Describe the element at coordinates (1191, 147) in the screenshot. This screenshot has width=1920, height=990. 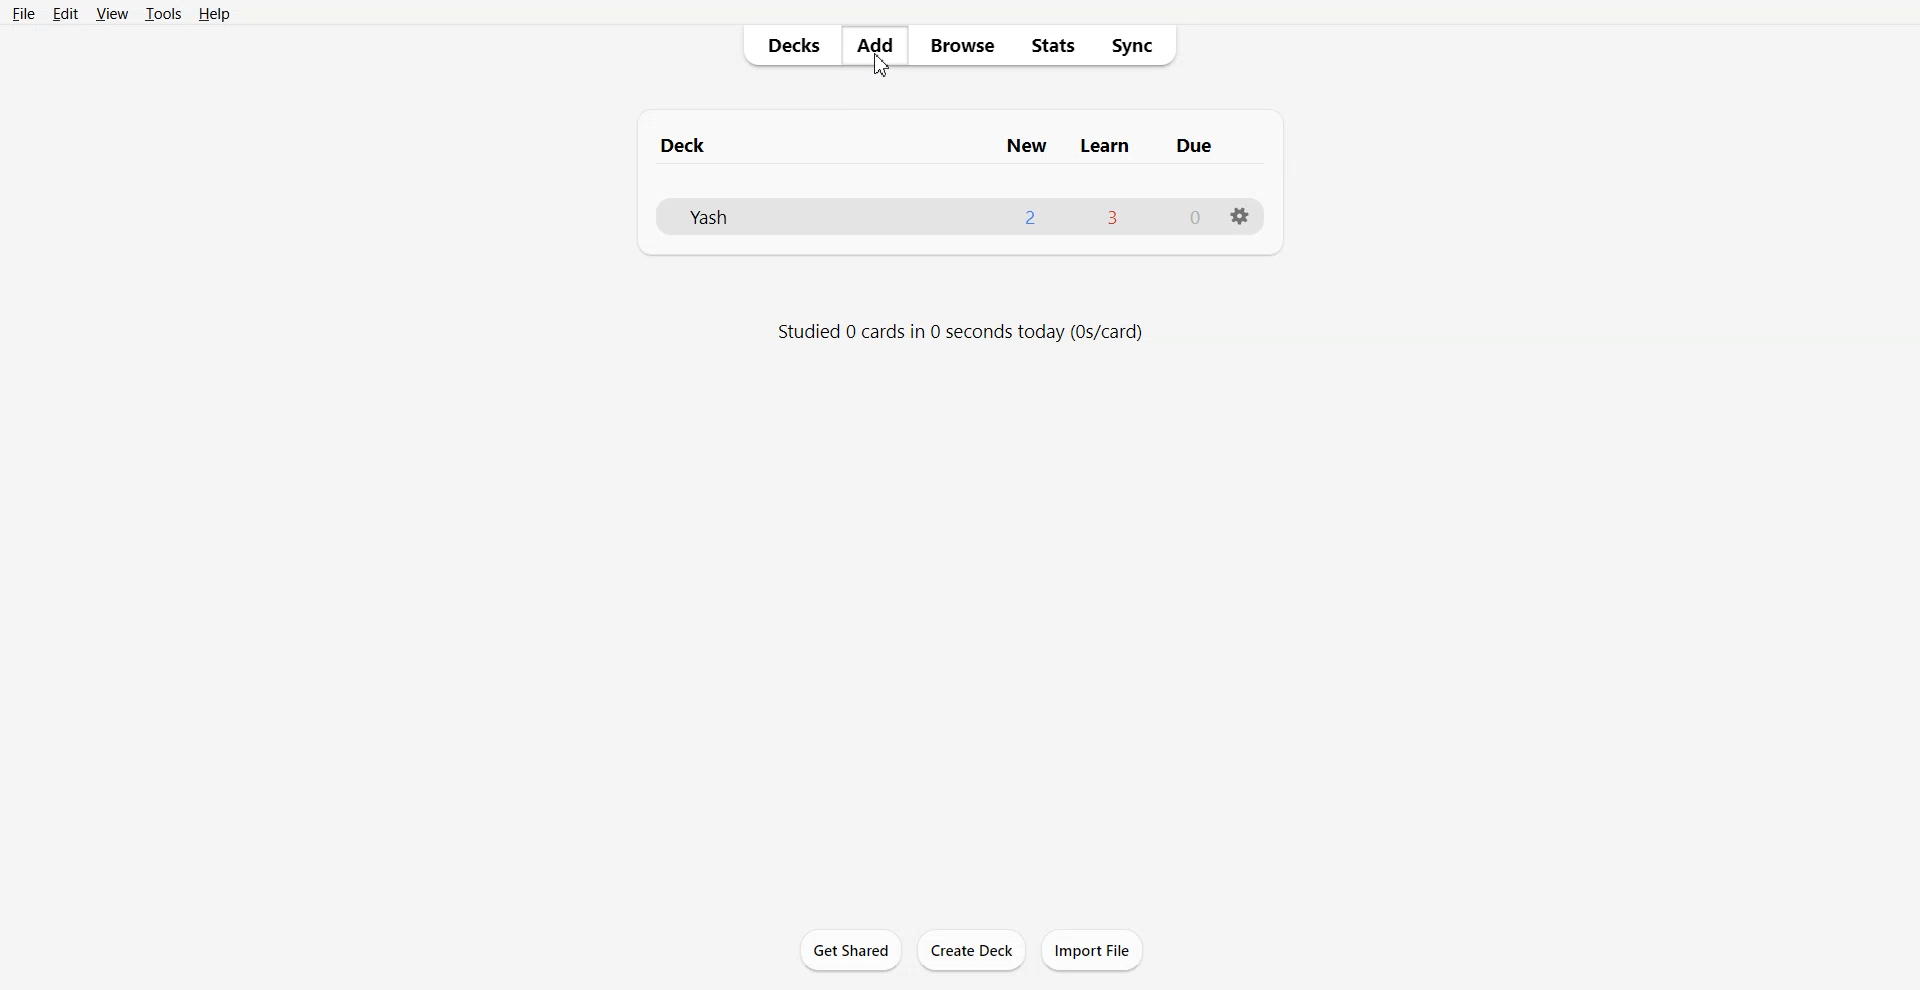
I see `Due` at that location.